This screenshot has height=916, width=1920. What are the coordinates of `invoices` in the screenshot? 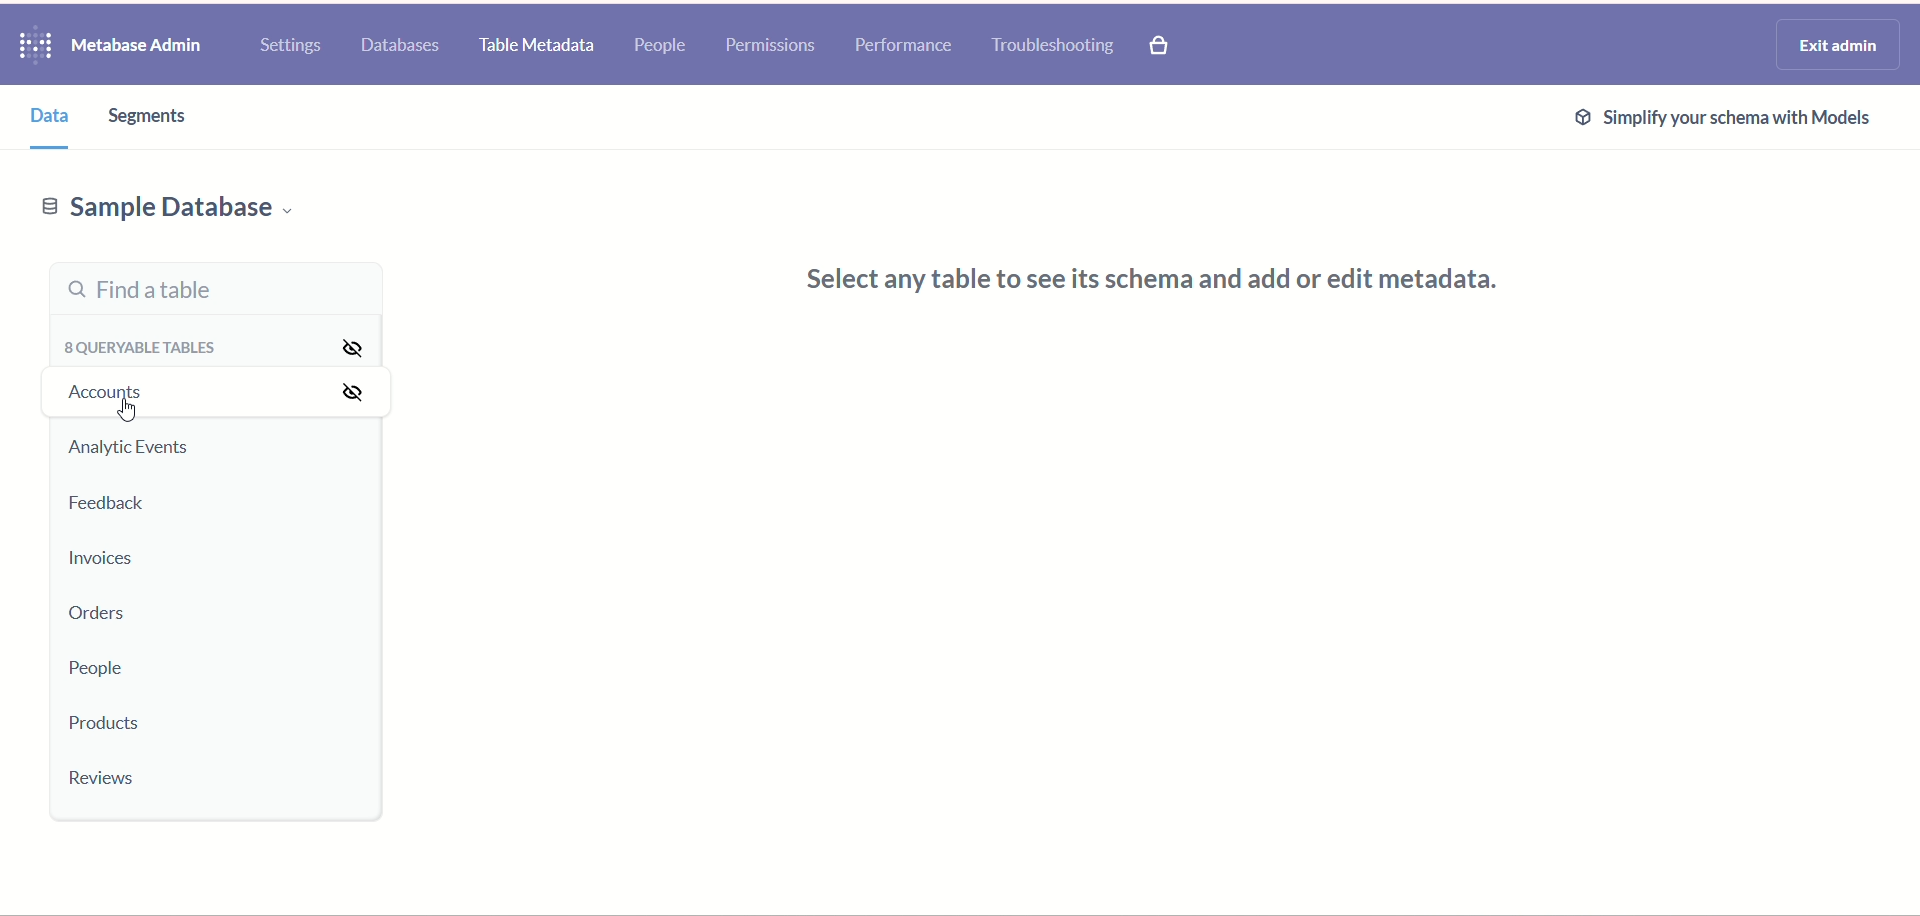 It's located at (110, 558).